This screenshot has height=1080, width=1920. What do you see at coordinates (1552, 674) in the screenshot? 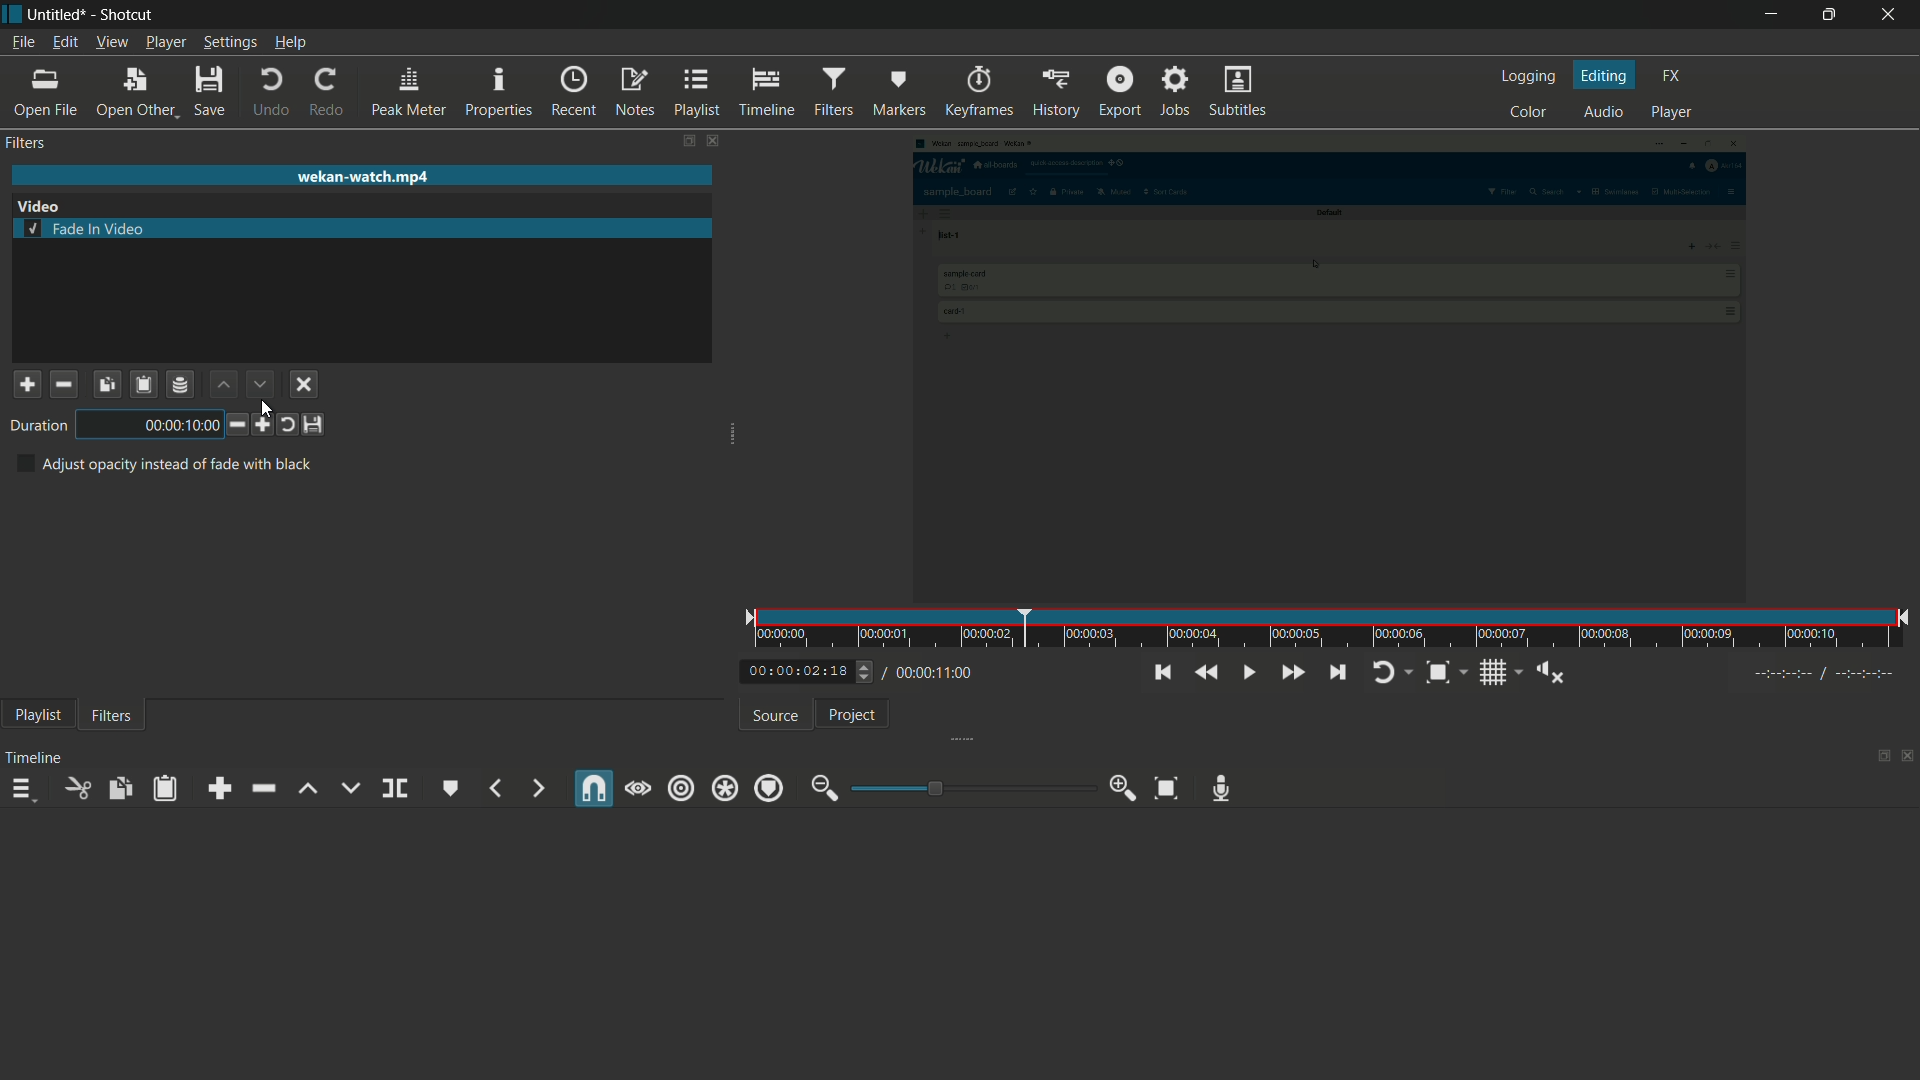
I see `show volume control` at bounding box center [1552, 674].